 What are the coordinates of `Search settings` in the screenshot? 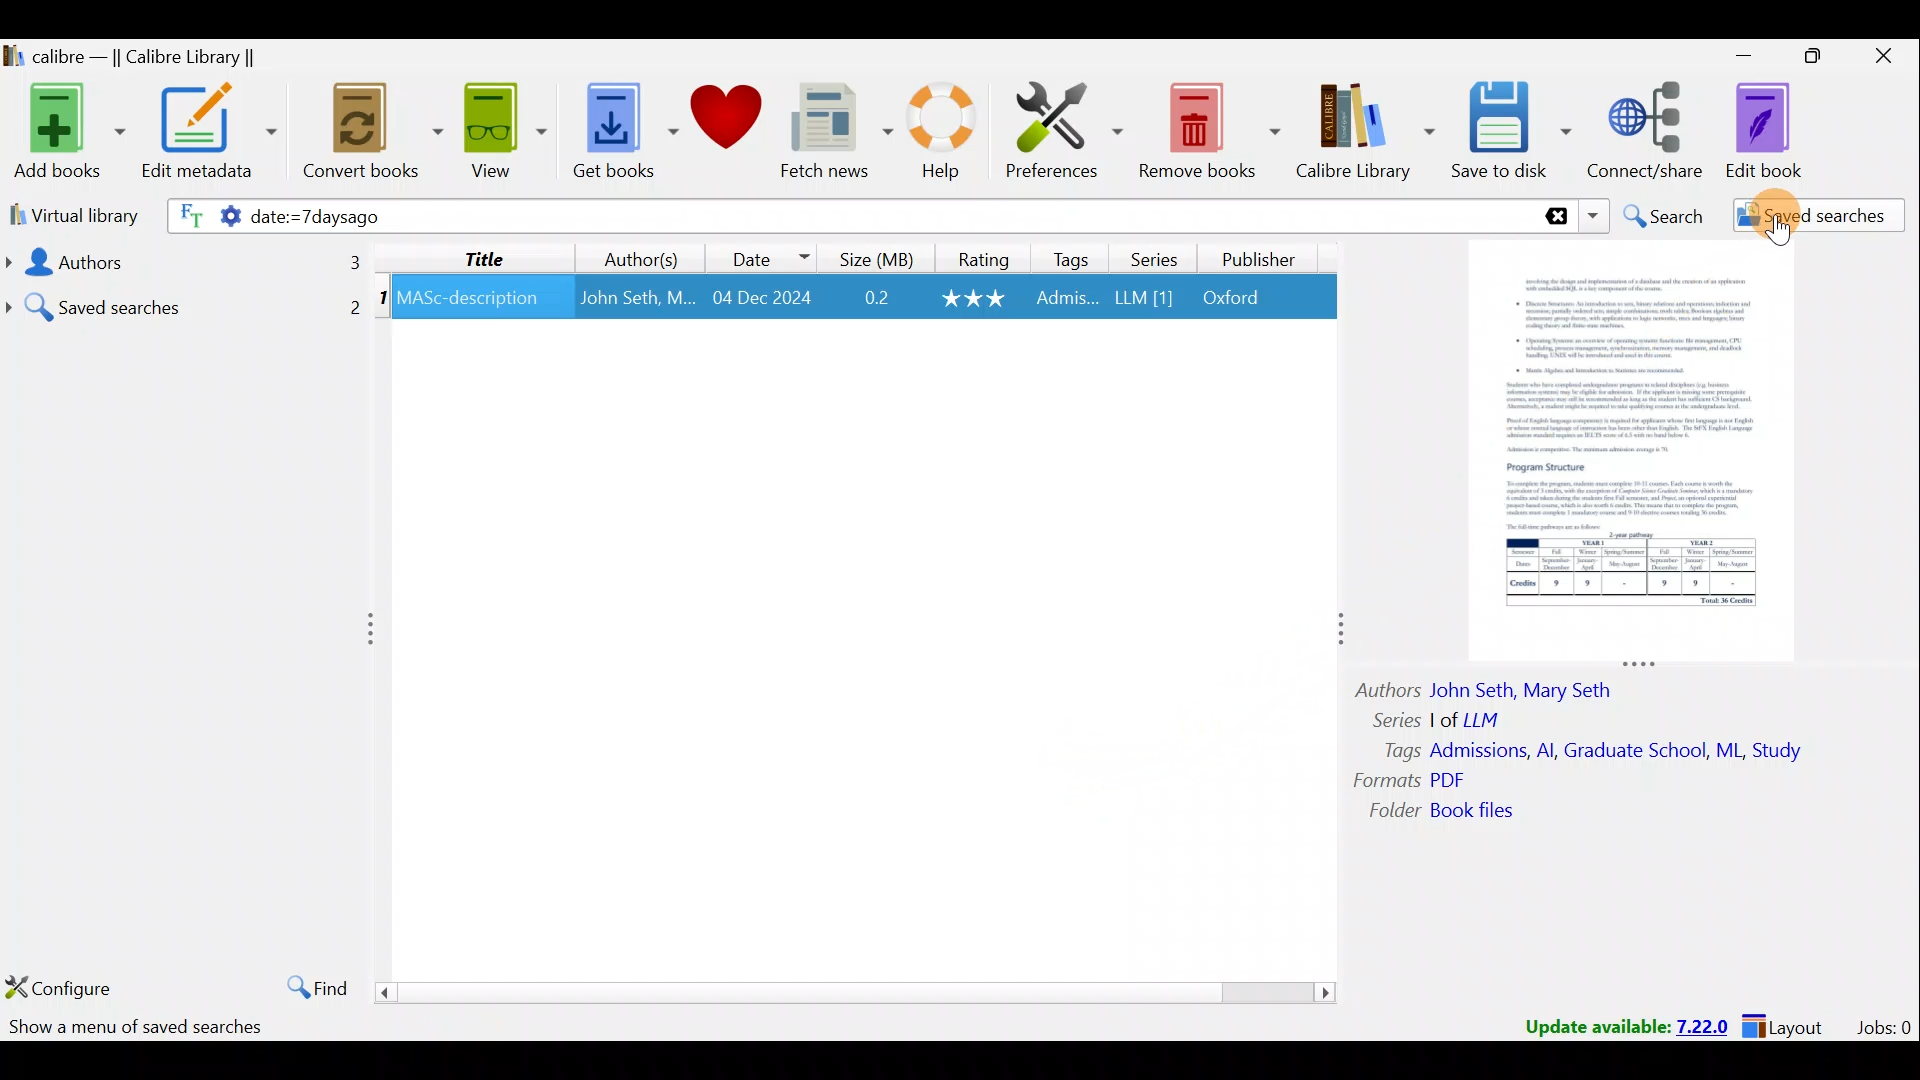 It's located at (202, 219).